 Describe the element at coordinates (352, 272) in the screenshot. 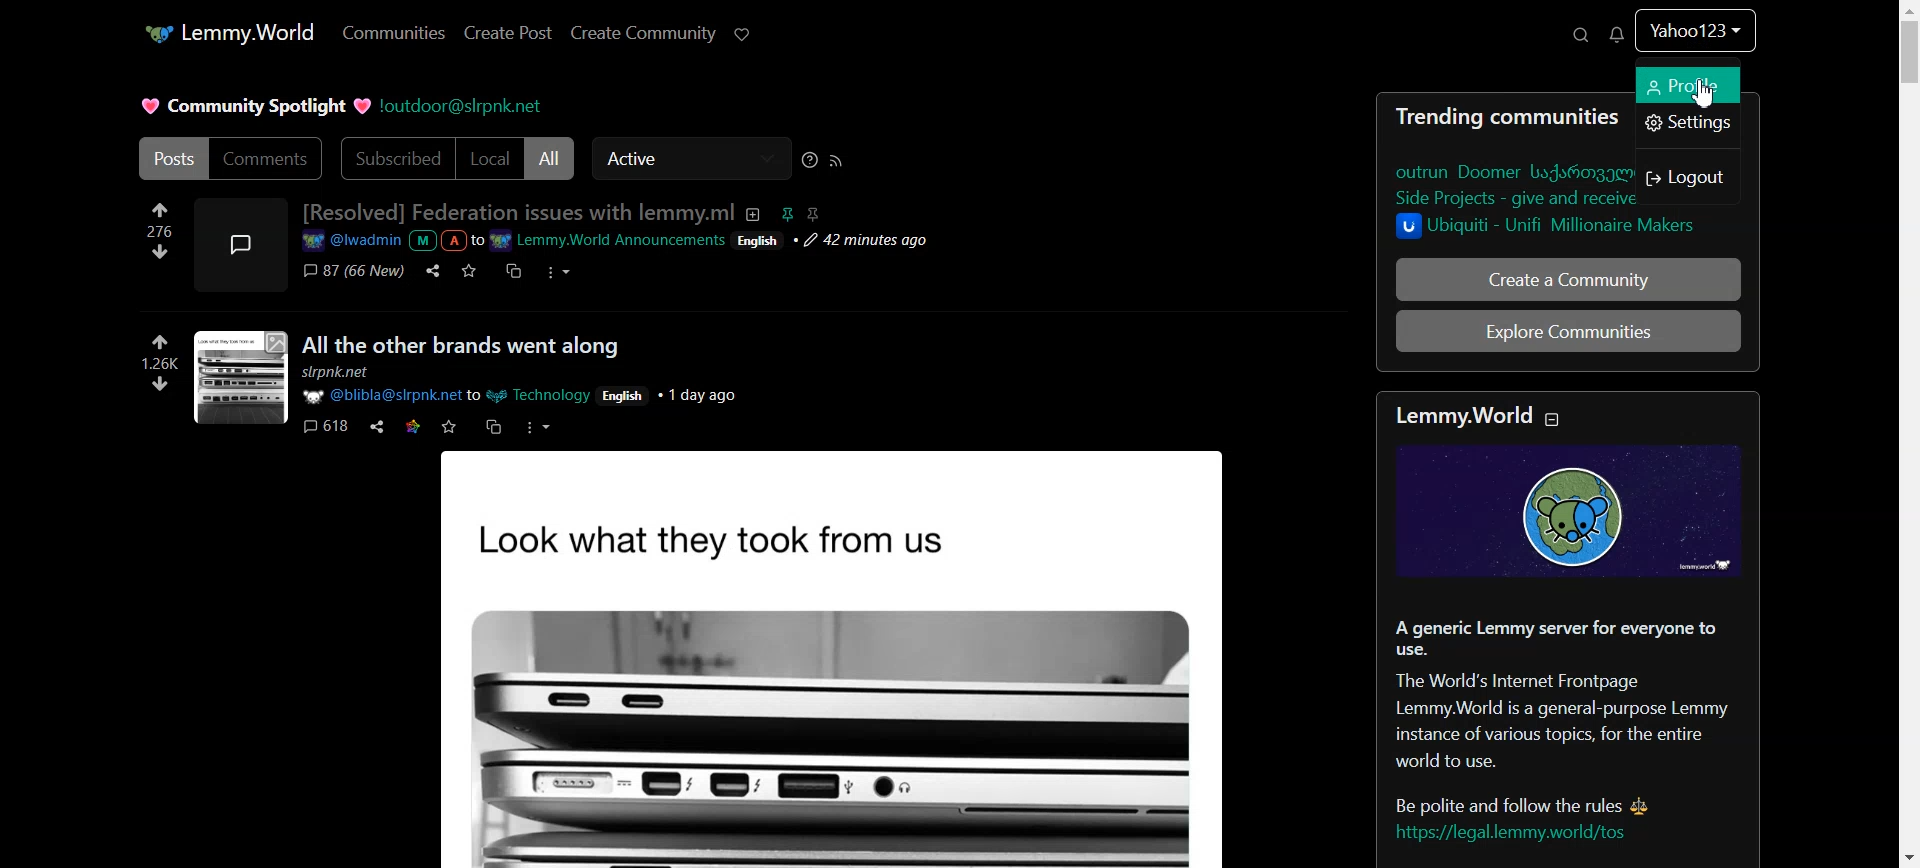

I see `87 (66 New)` at that location.